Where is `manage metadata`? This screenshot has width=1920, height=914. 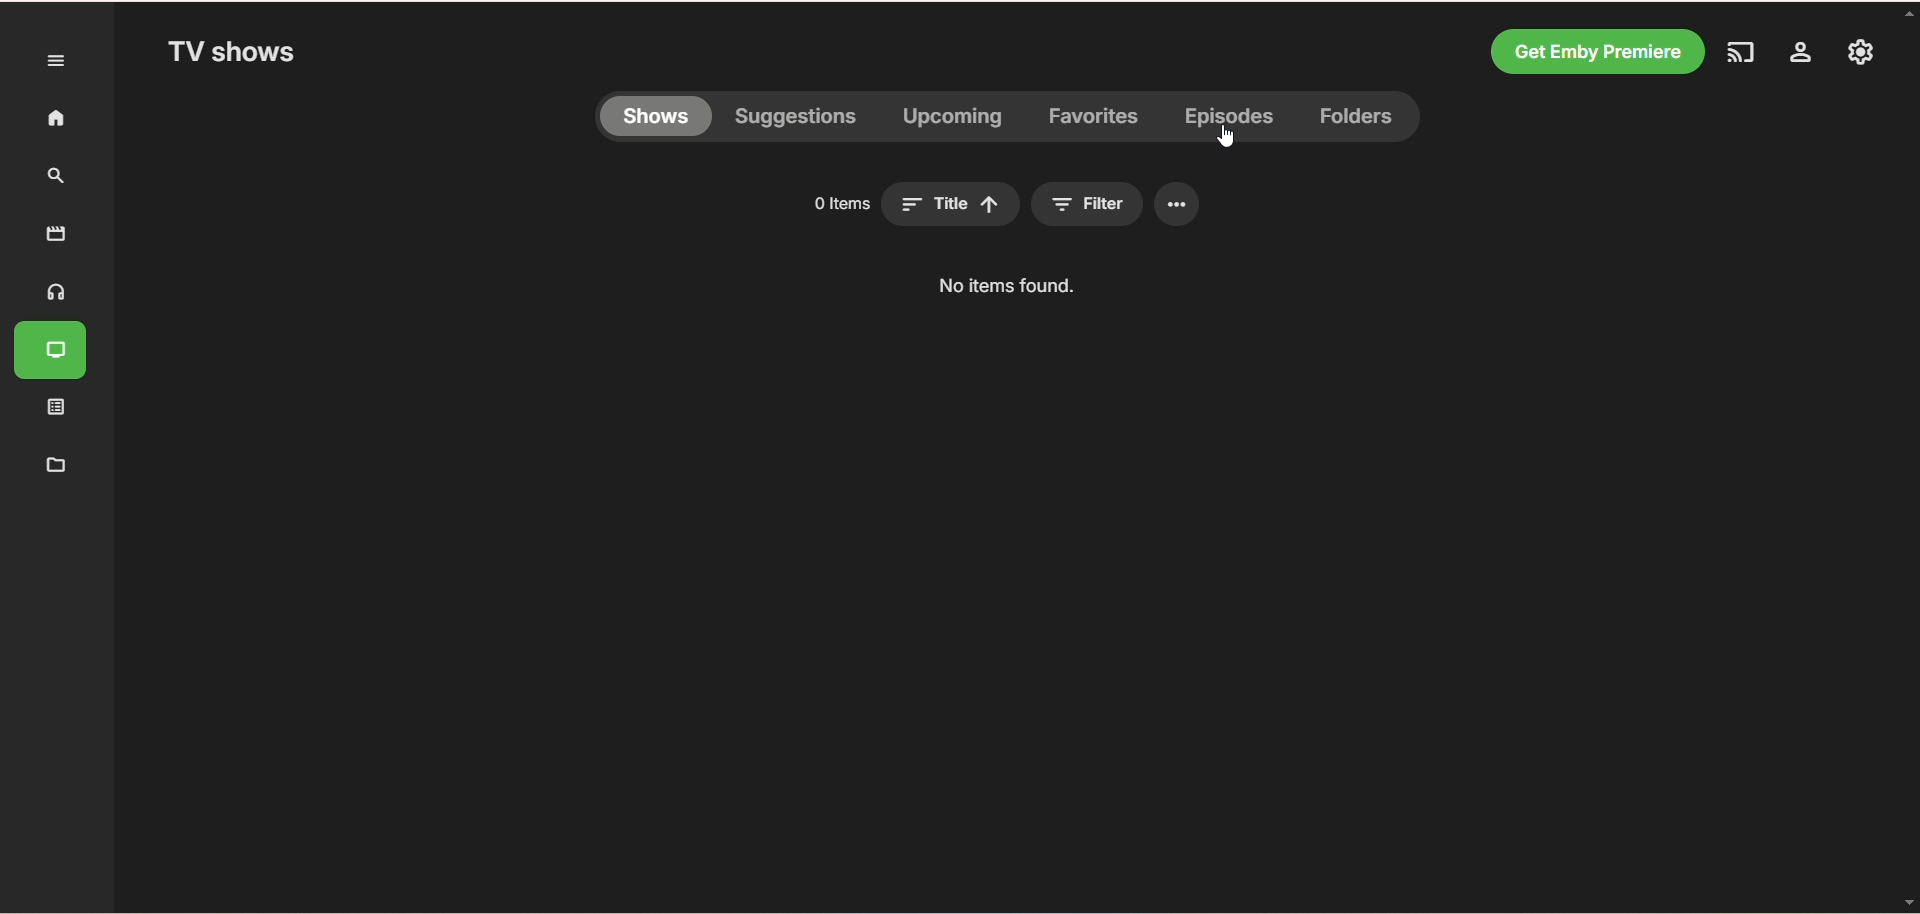
manage metadata is located at coordinates (58, 465).